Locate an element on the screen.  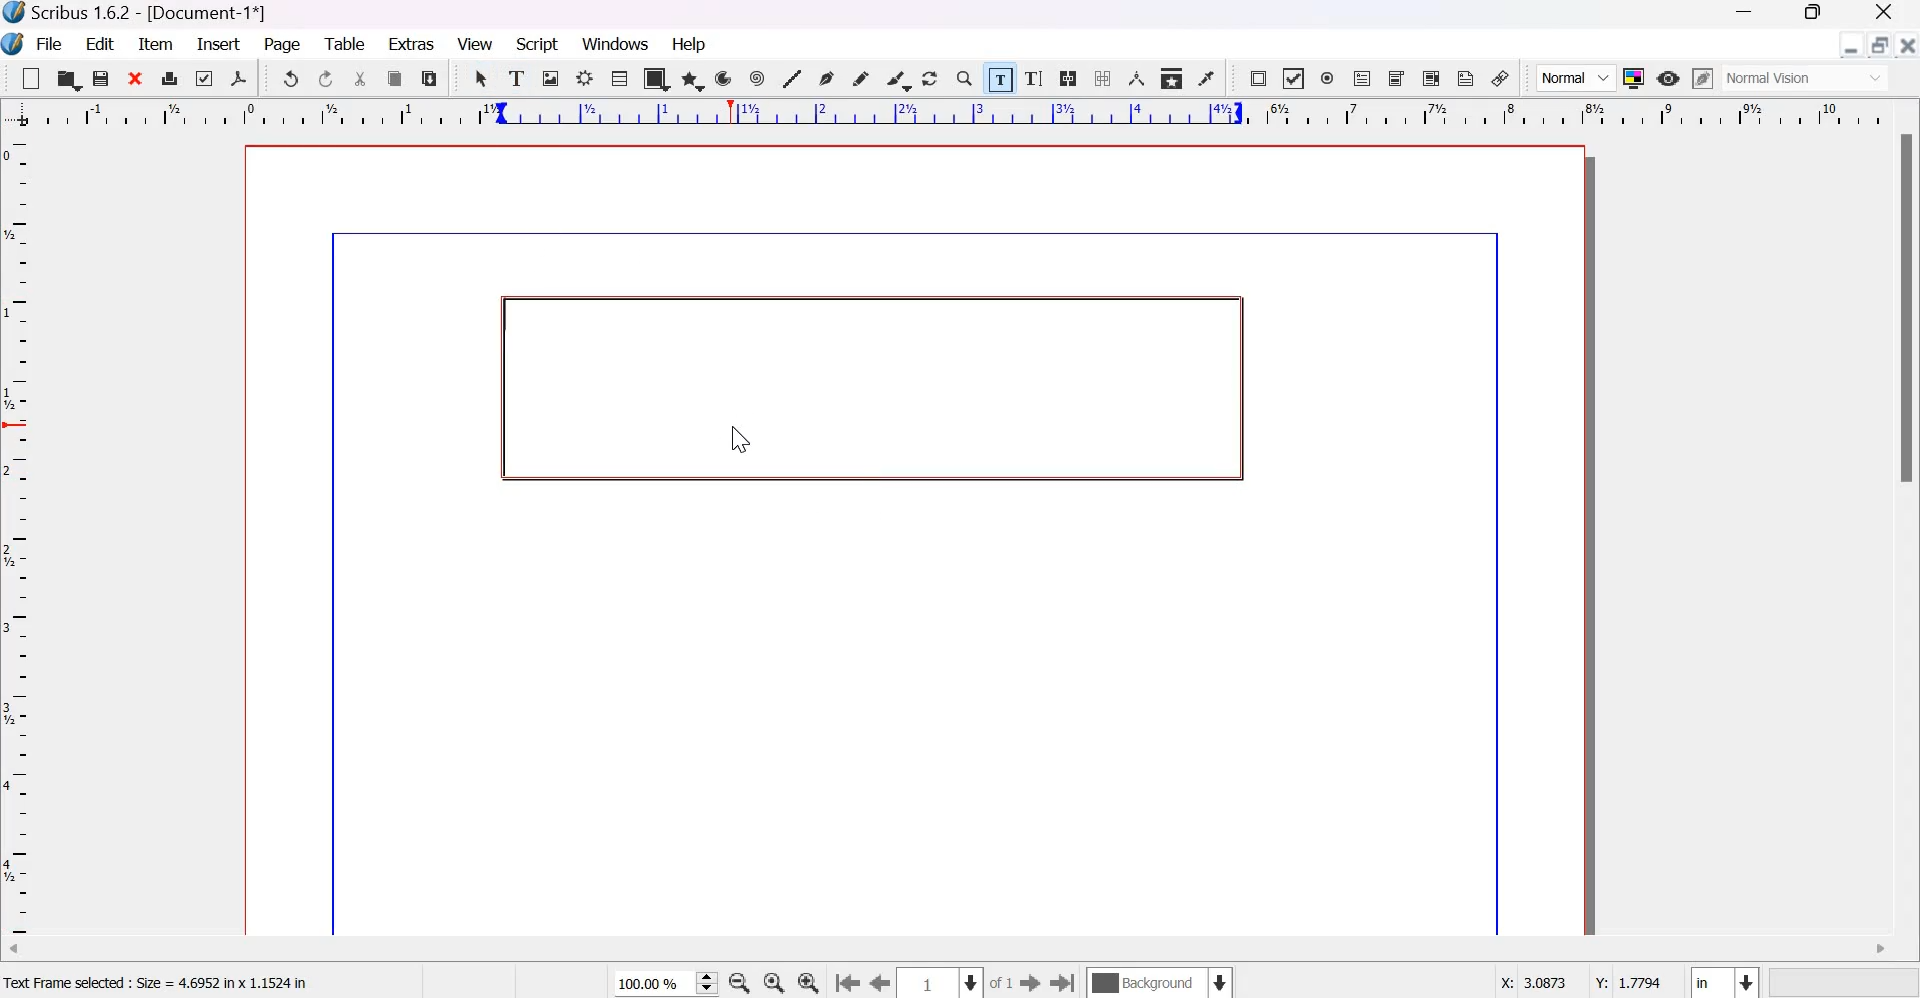
Go to the last page is located at coordinates (1064, 982).